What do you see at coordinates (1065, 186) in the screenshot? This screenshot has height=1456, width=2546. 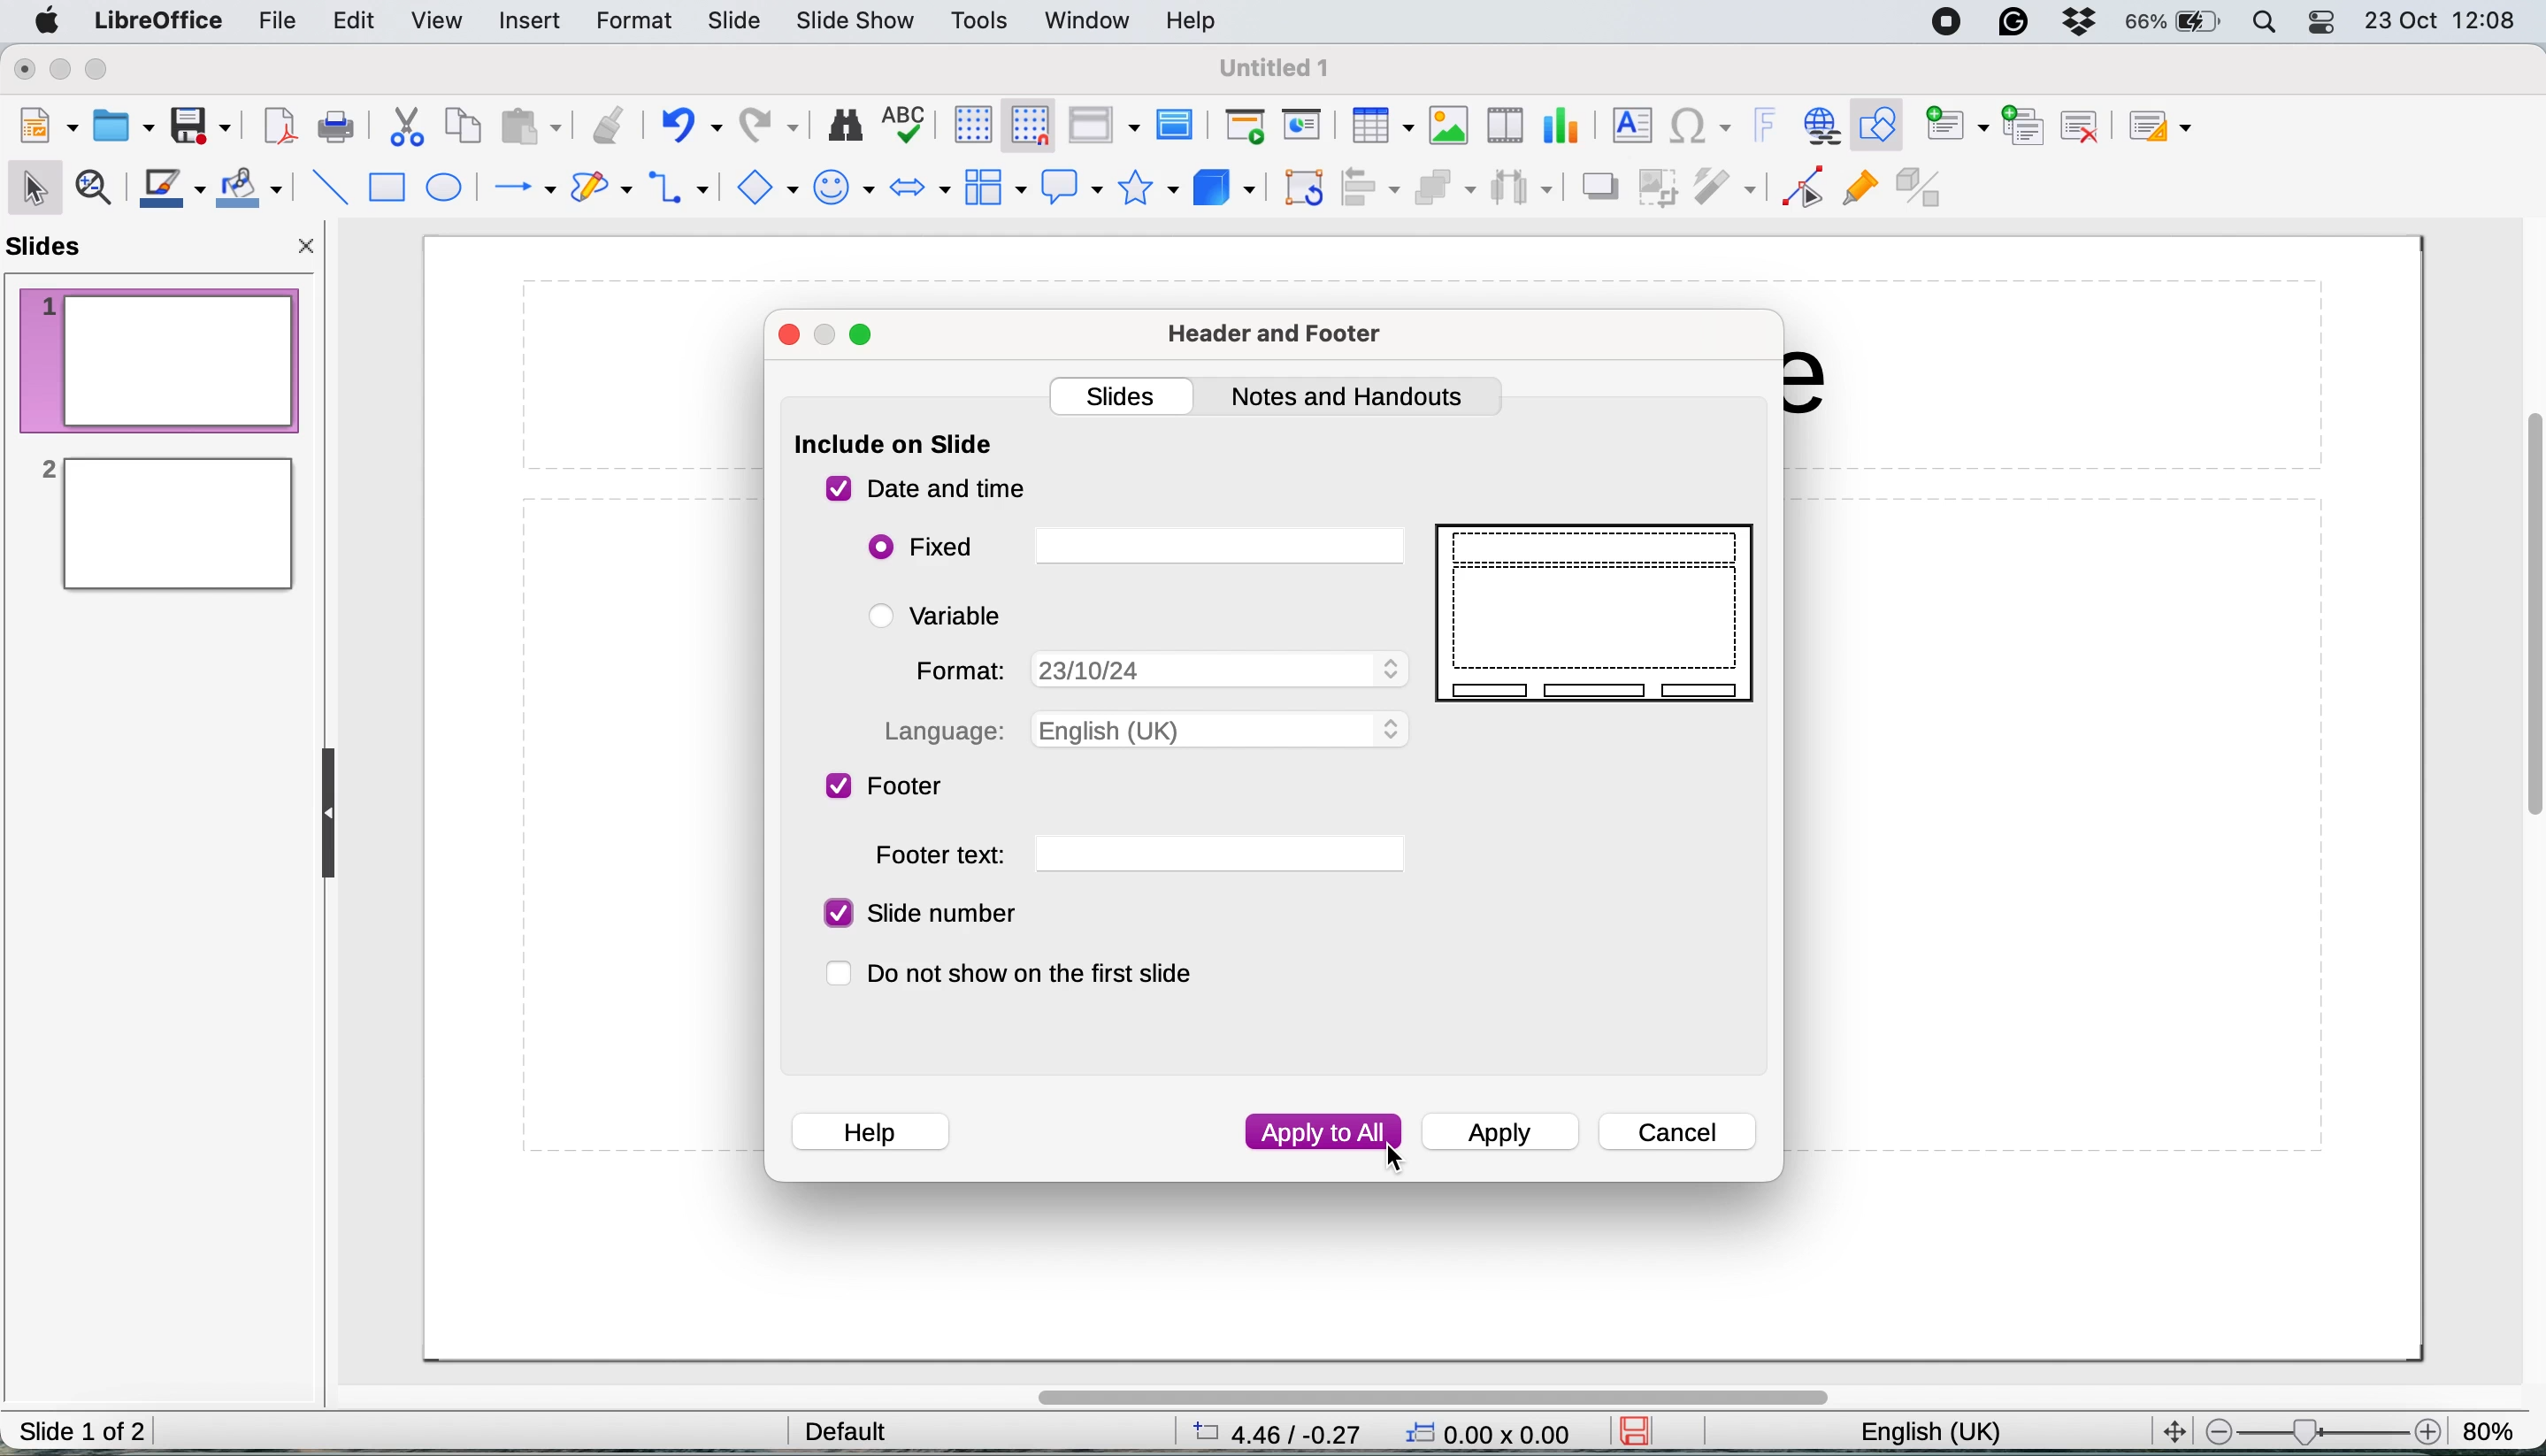 I see `callout shapes` at bounding box center [1065, 186].